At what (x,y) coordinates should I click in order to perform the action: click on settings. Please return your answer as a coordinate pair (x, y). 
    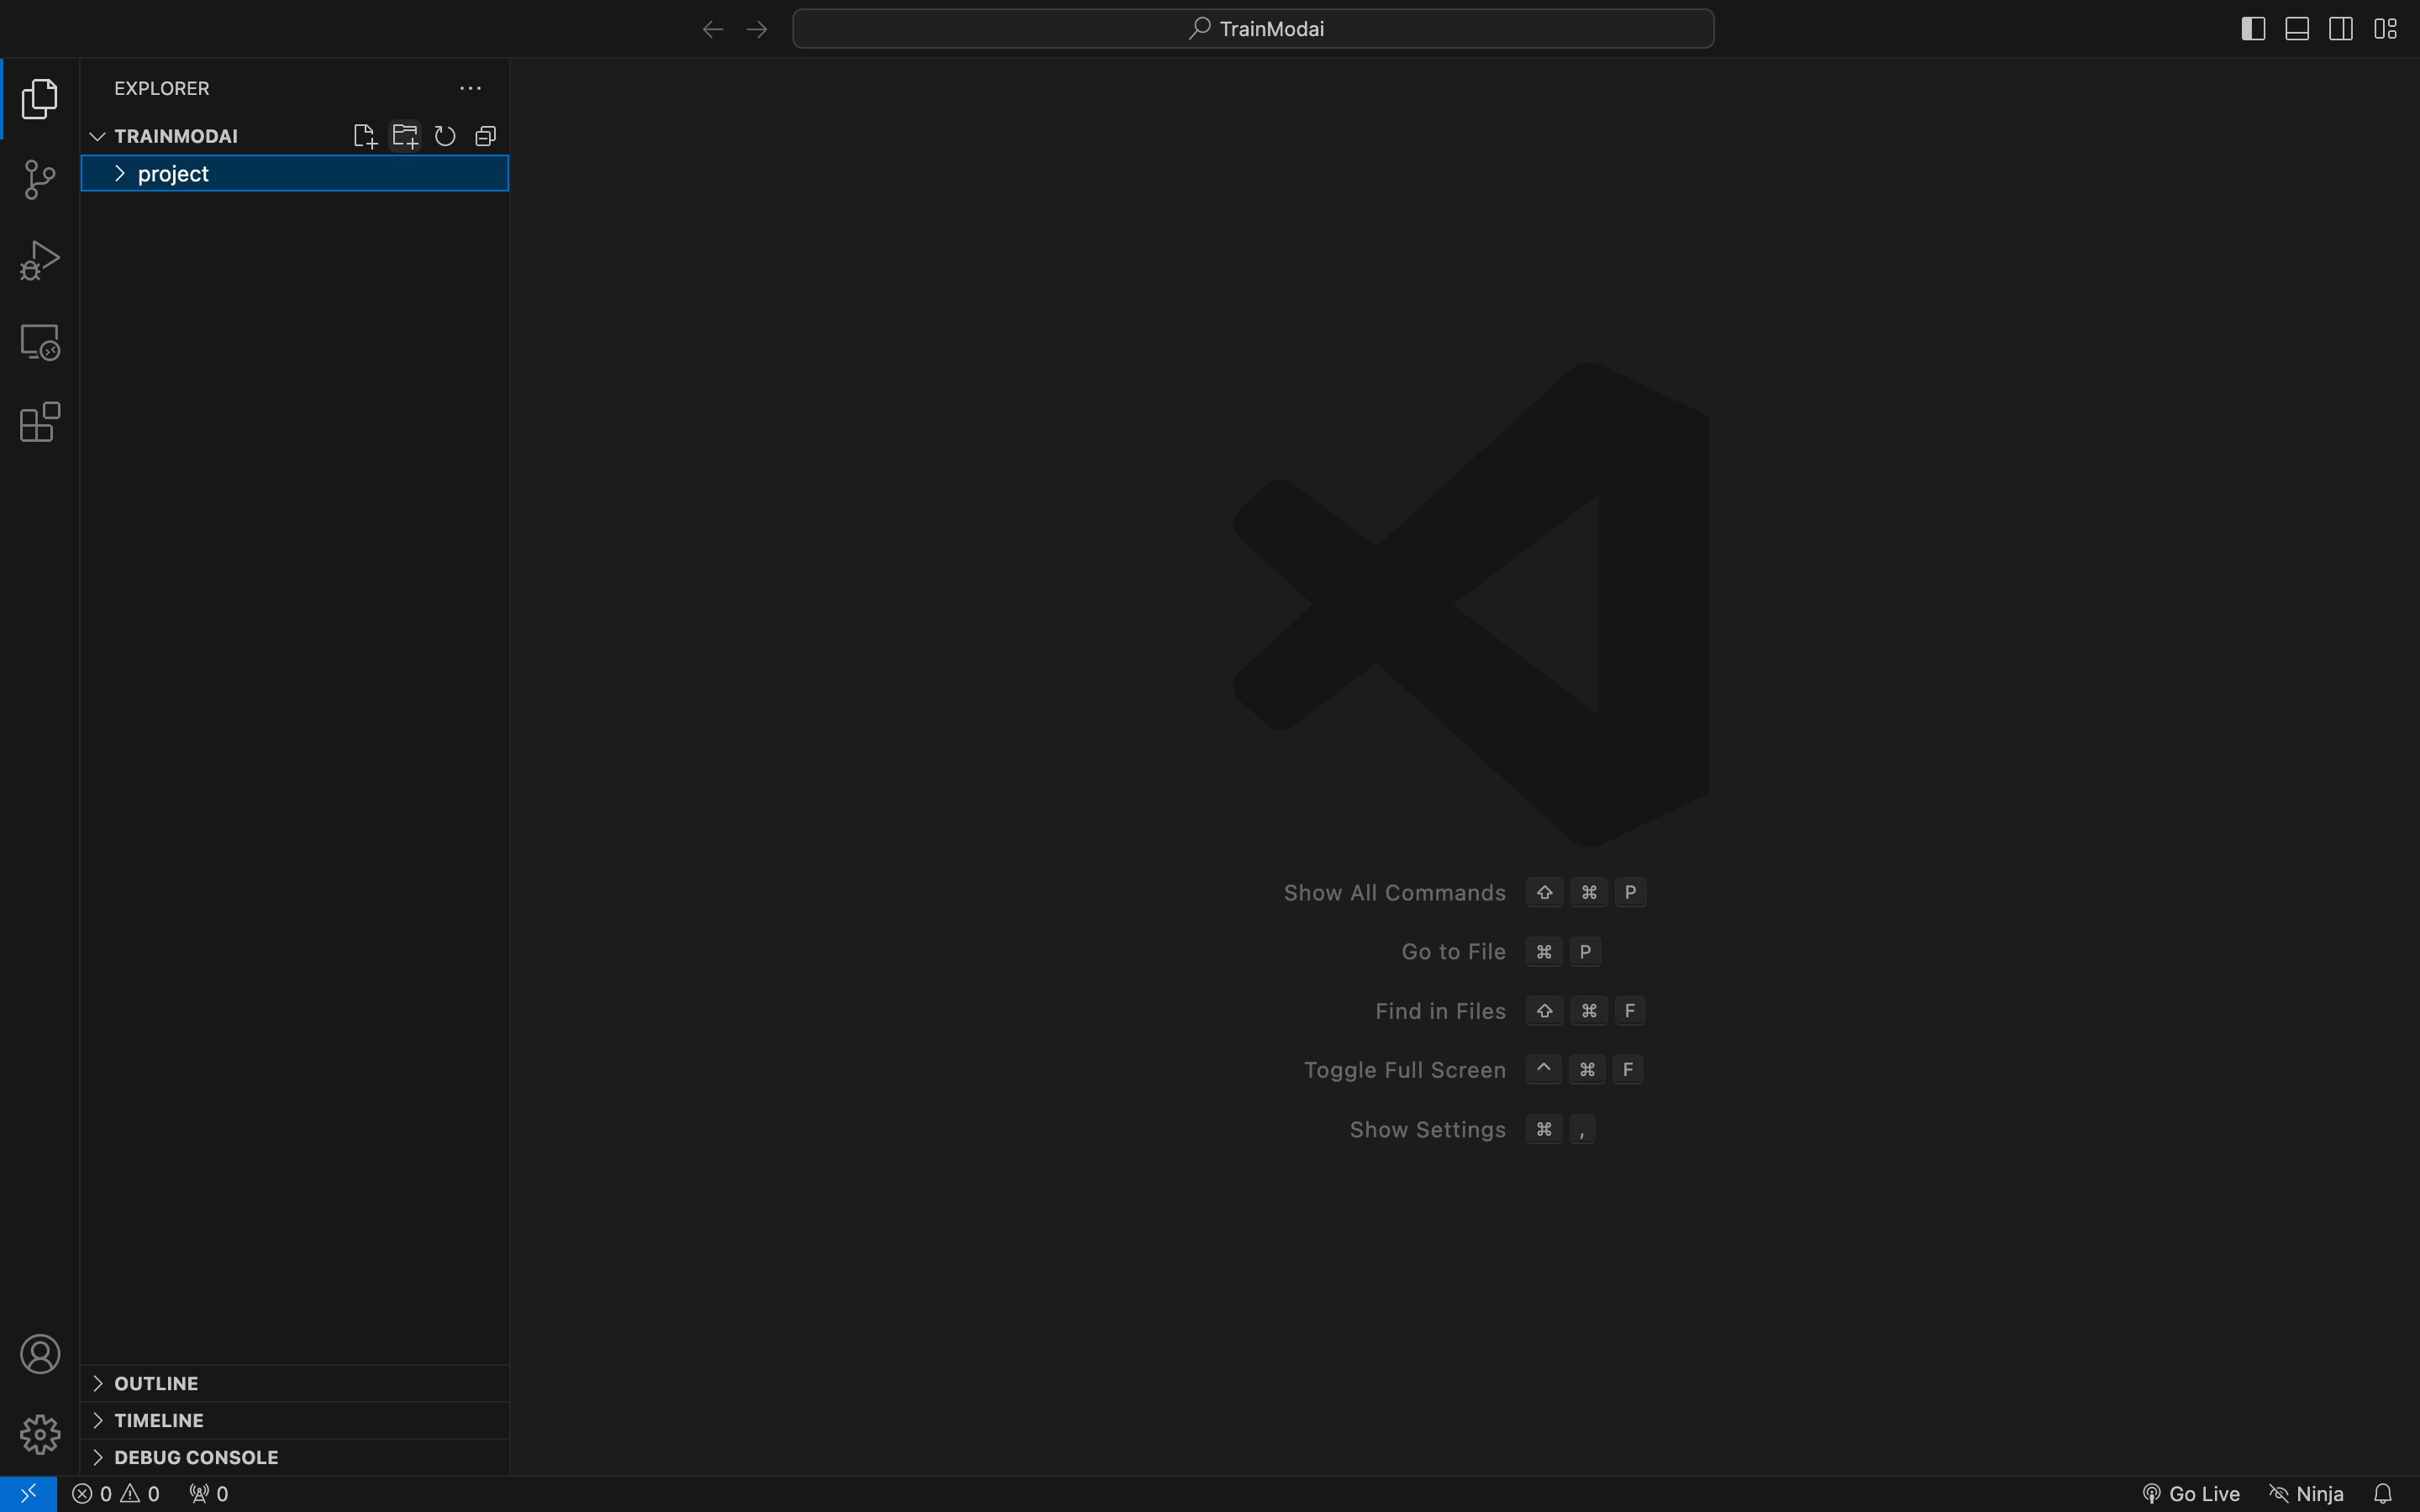
    Looking at the image, I should click on (46, 1431).